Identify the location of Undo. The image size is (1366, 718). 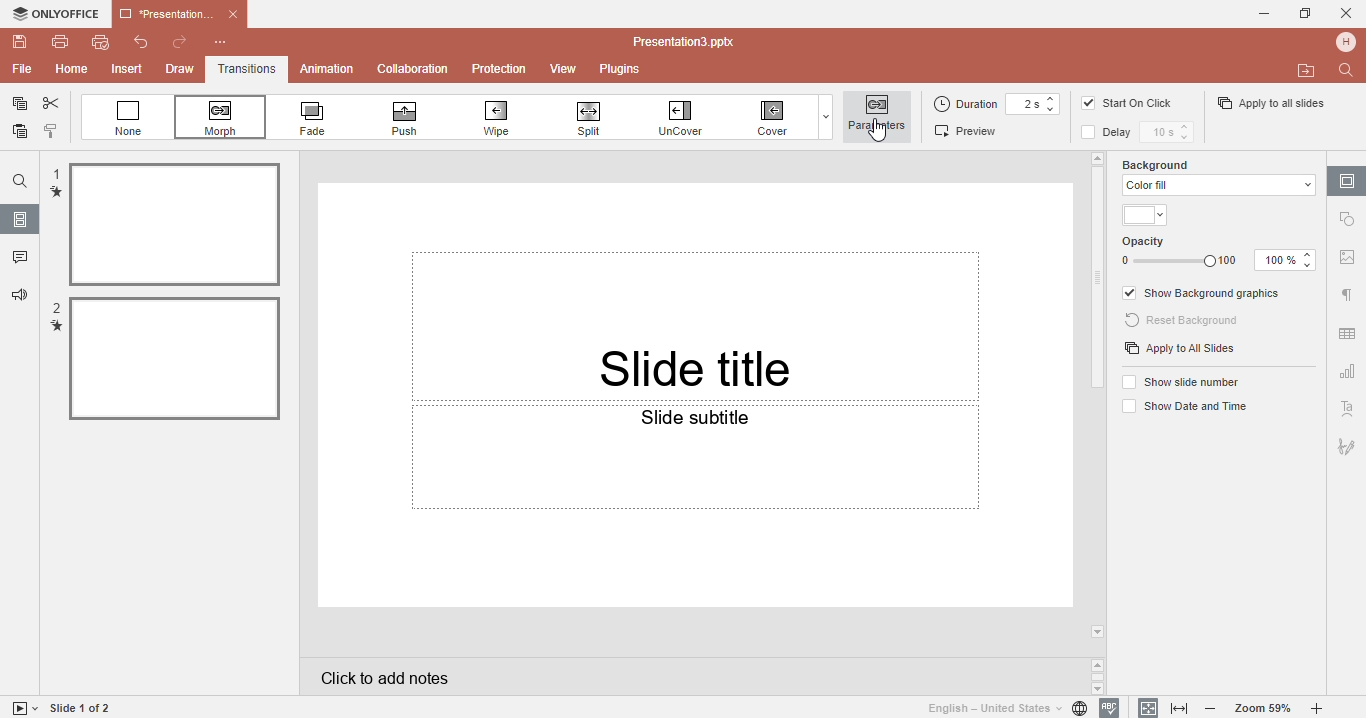
(134, 44).